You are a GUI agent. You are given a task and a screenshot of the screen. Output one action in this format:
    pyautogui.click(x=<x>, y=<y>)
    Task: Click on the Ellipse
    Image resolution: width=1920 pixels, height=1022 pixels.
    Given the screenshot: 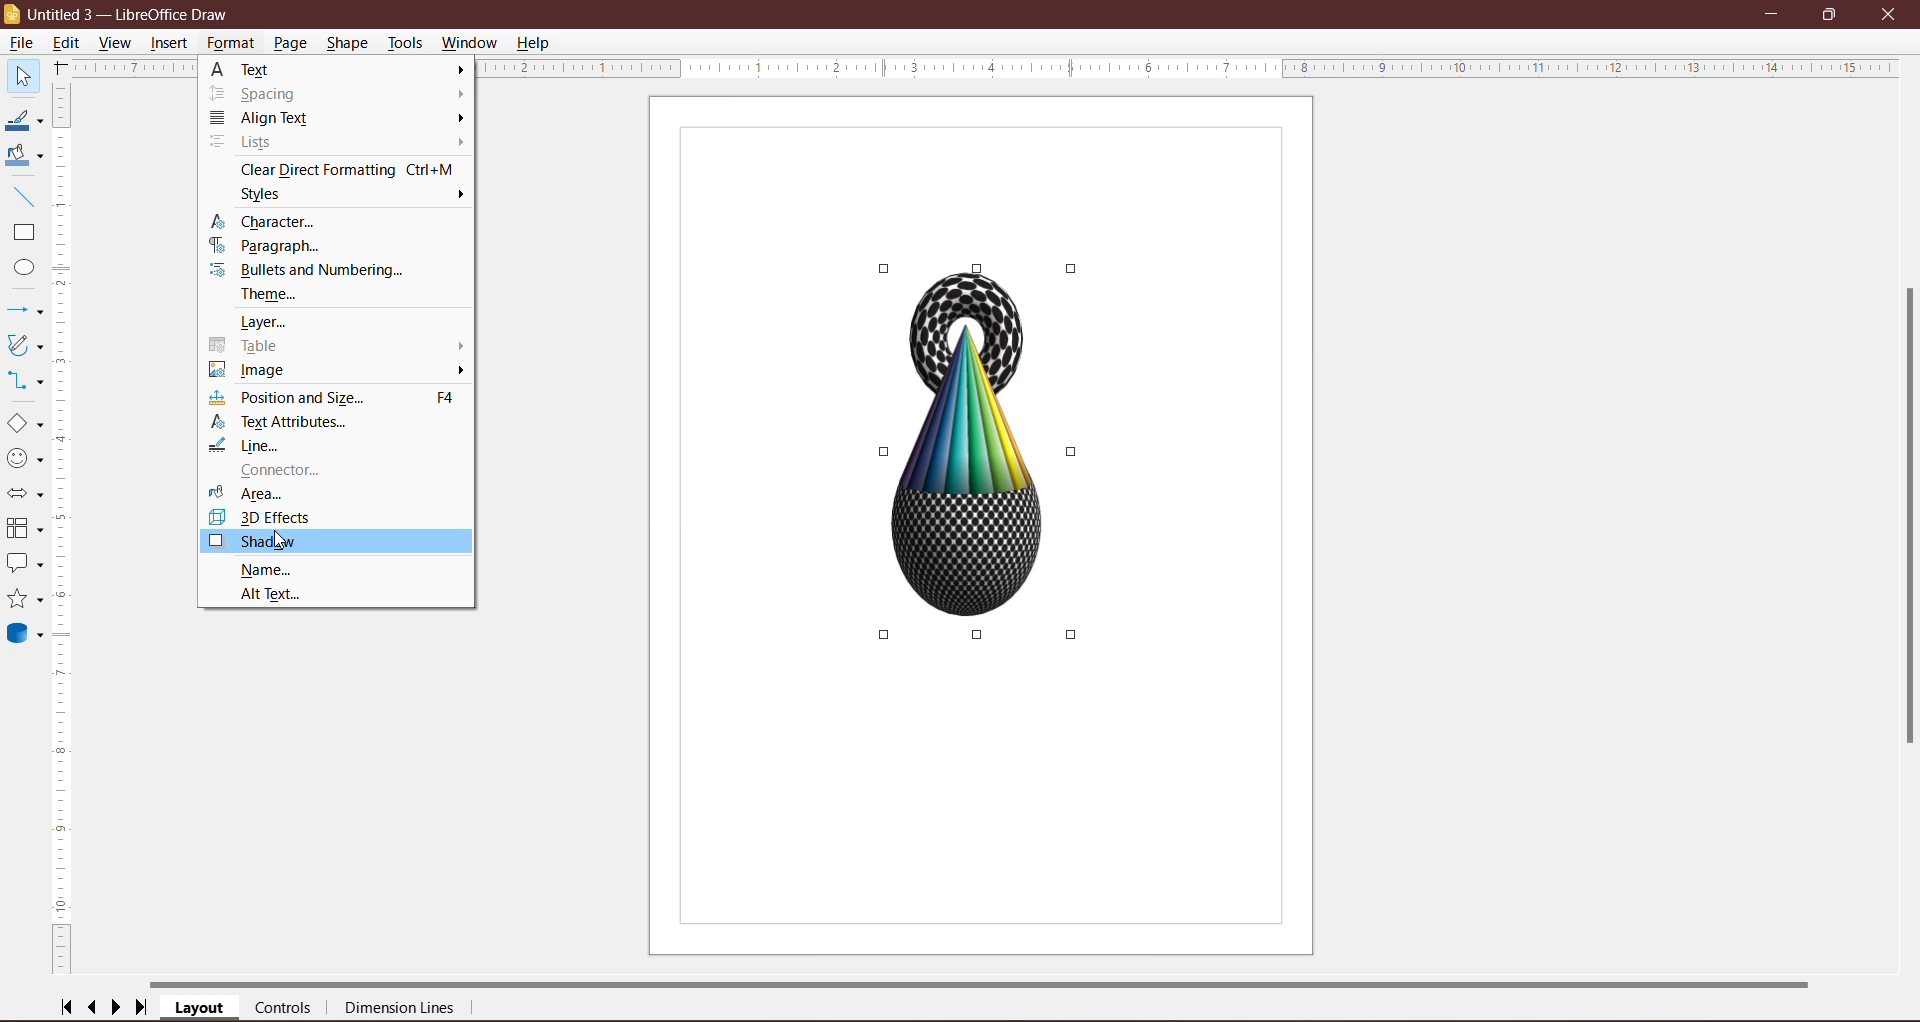 What is the action you would take?
    pyautogui.click(x=20, y=267)
    